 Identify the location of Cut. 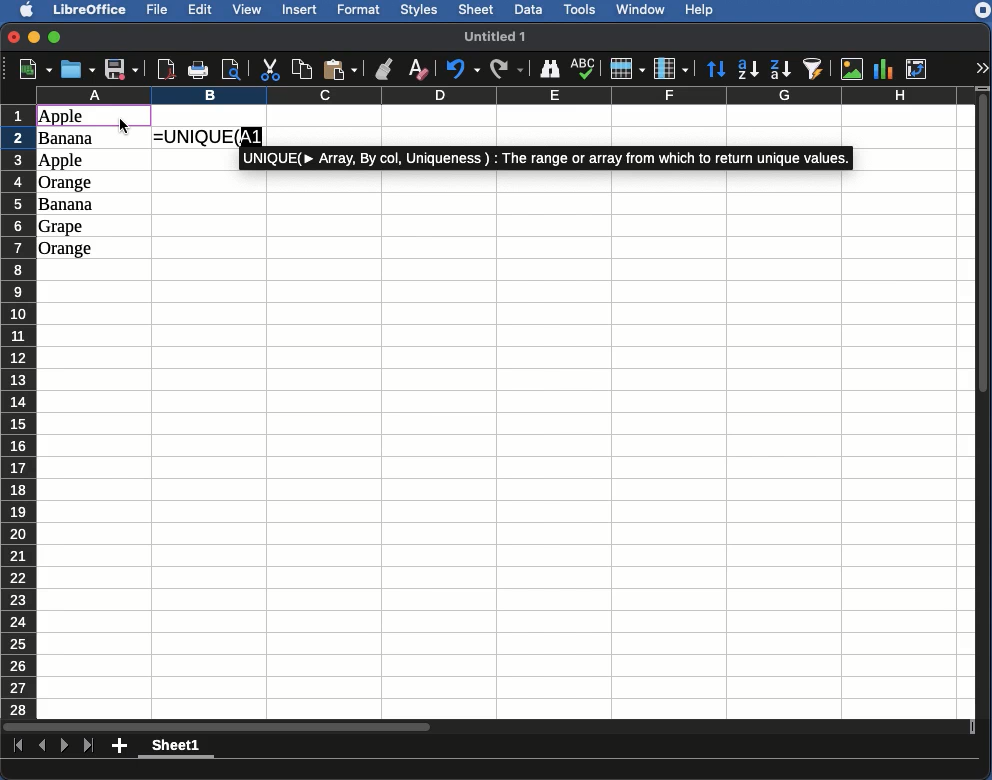
(270, 69).